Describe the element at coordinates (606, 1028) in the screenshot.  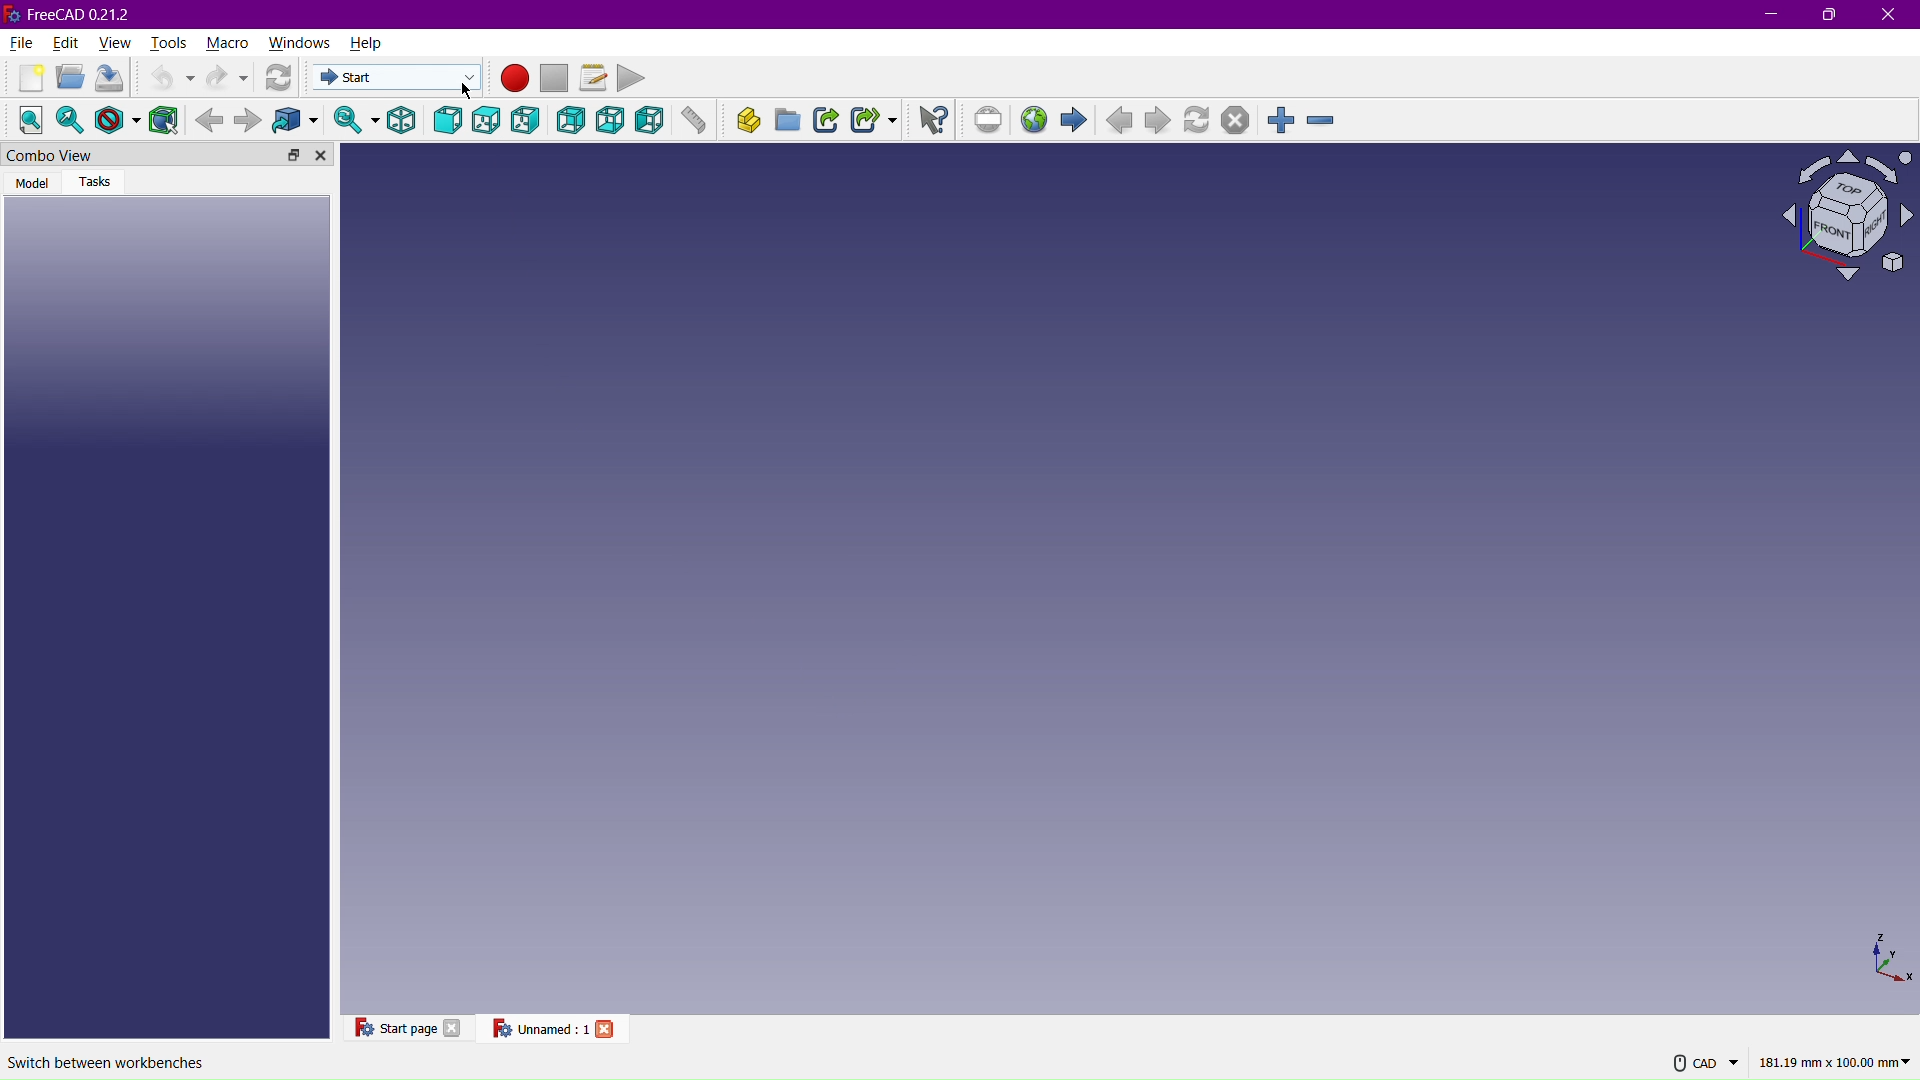
I see `close` at that location.